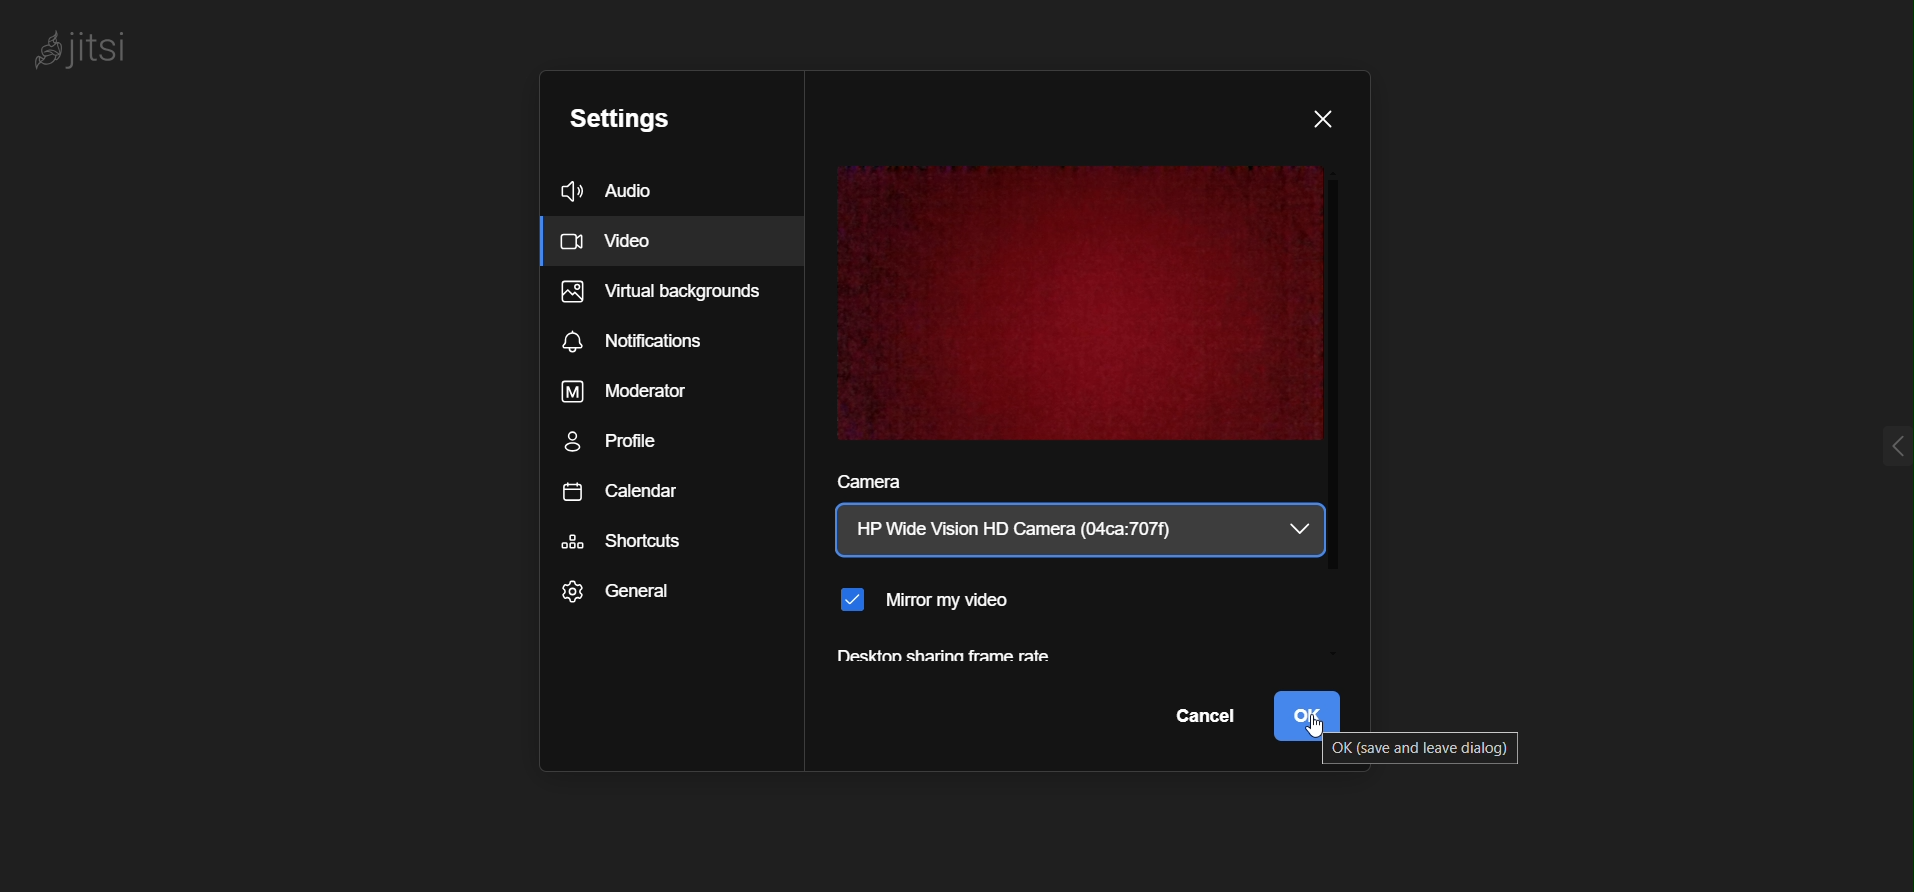  Describe the element at coordinates (1427, 756) in the screenshot. I see `ok(save and leave dialog)` at that location.